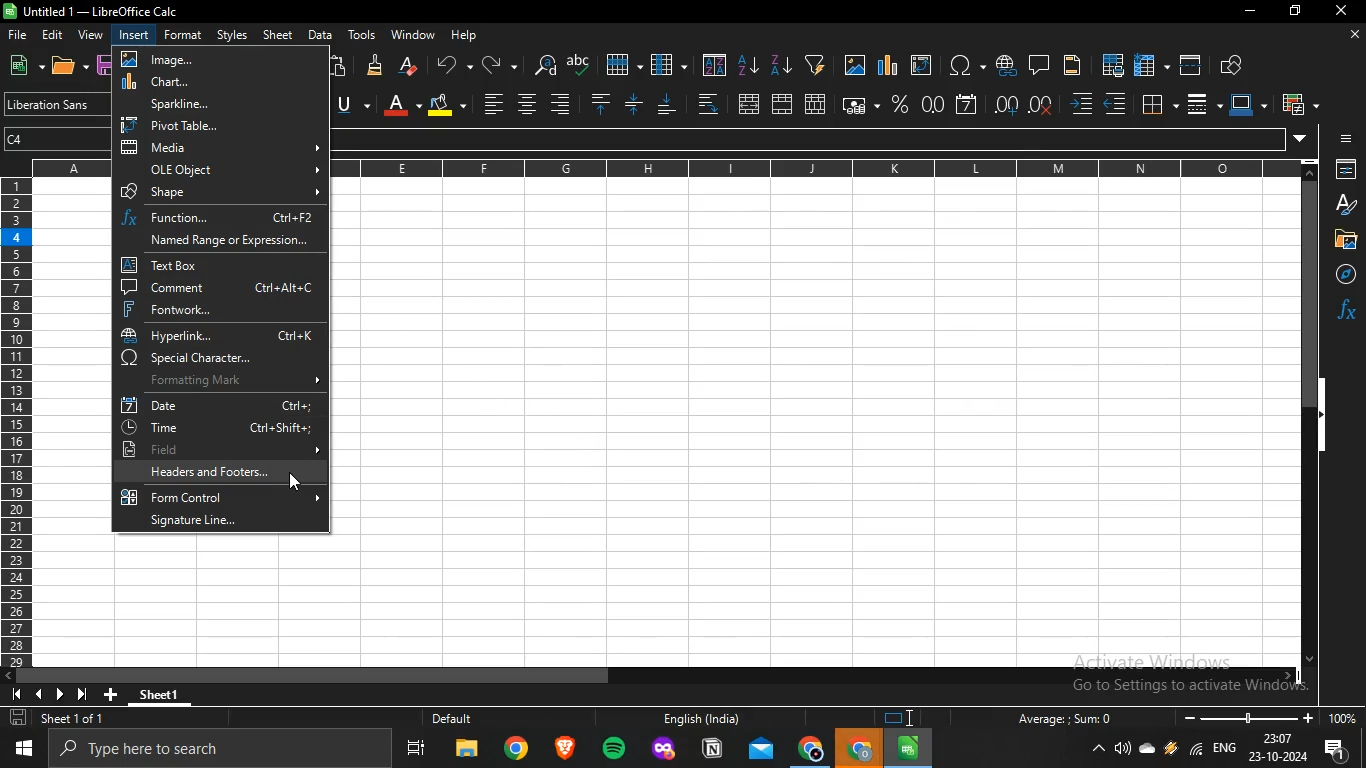  What do you see at coordinates (55, 33) in the screenshot?
I see `edit` at bounding box center [55, 33].